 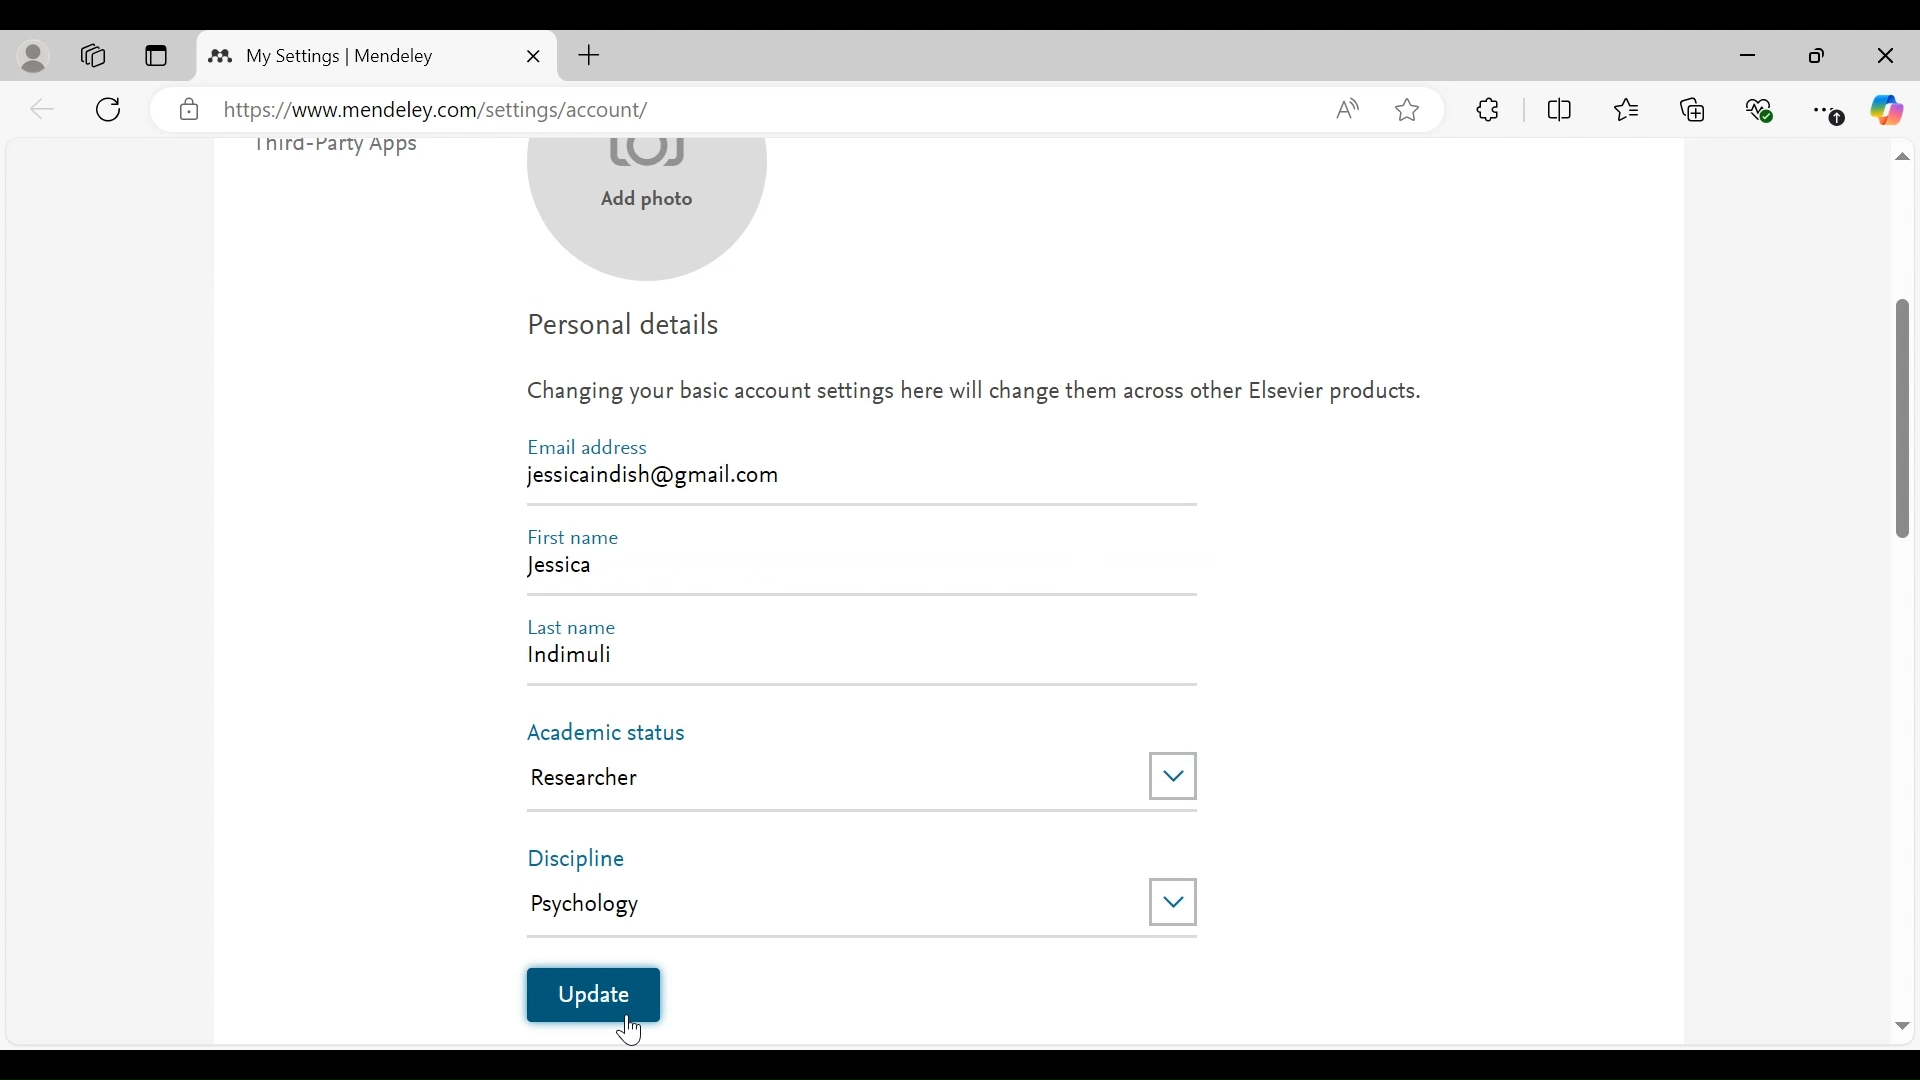 I want to click on personal, so click(x=35, y=57).